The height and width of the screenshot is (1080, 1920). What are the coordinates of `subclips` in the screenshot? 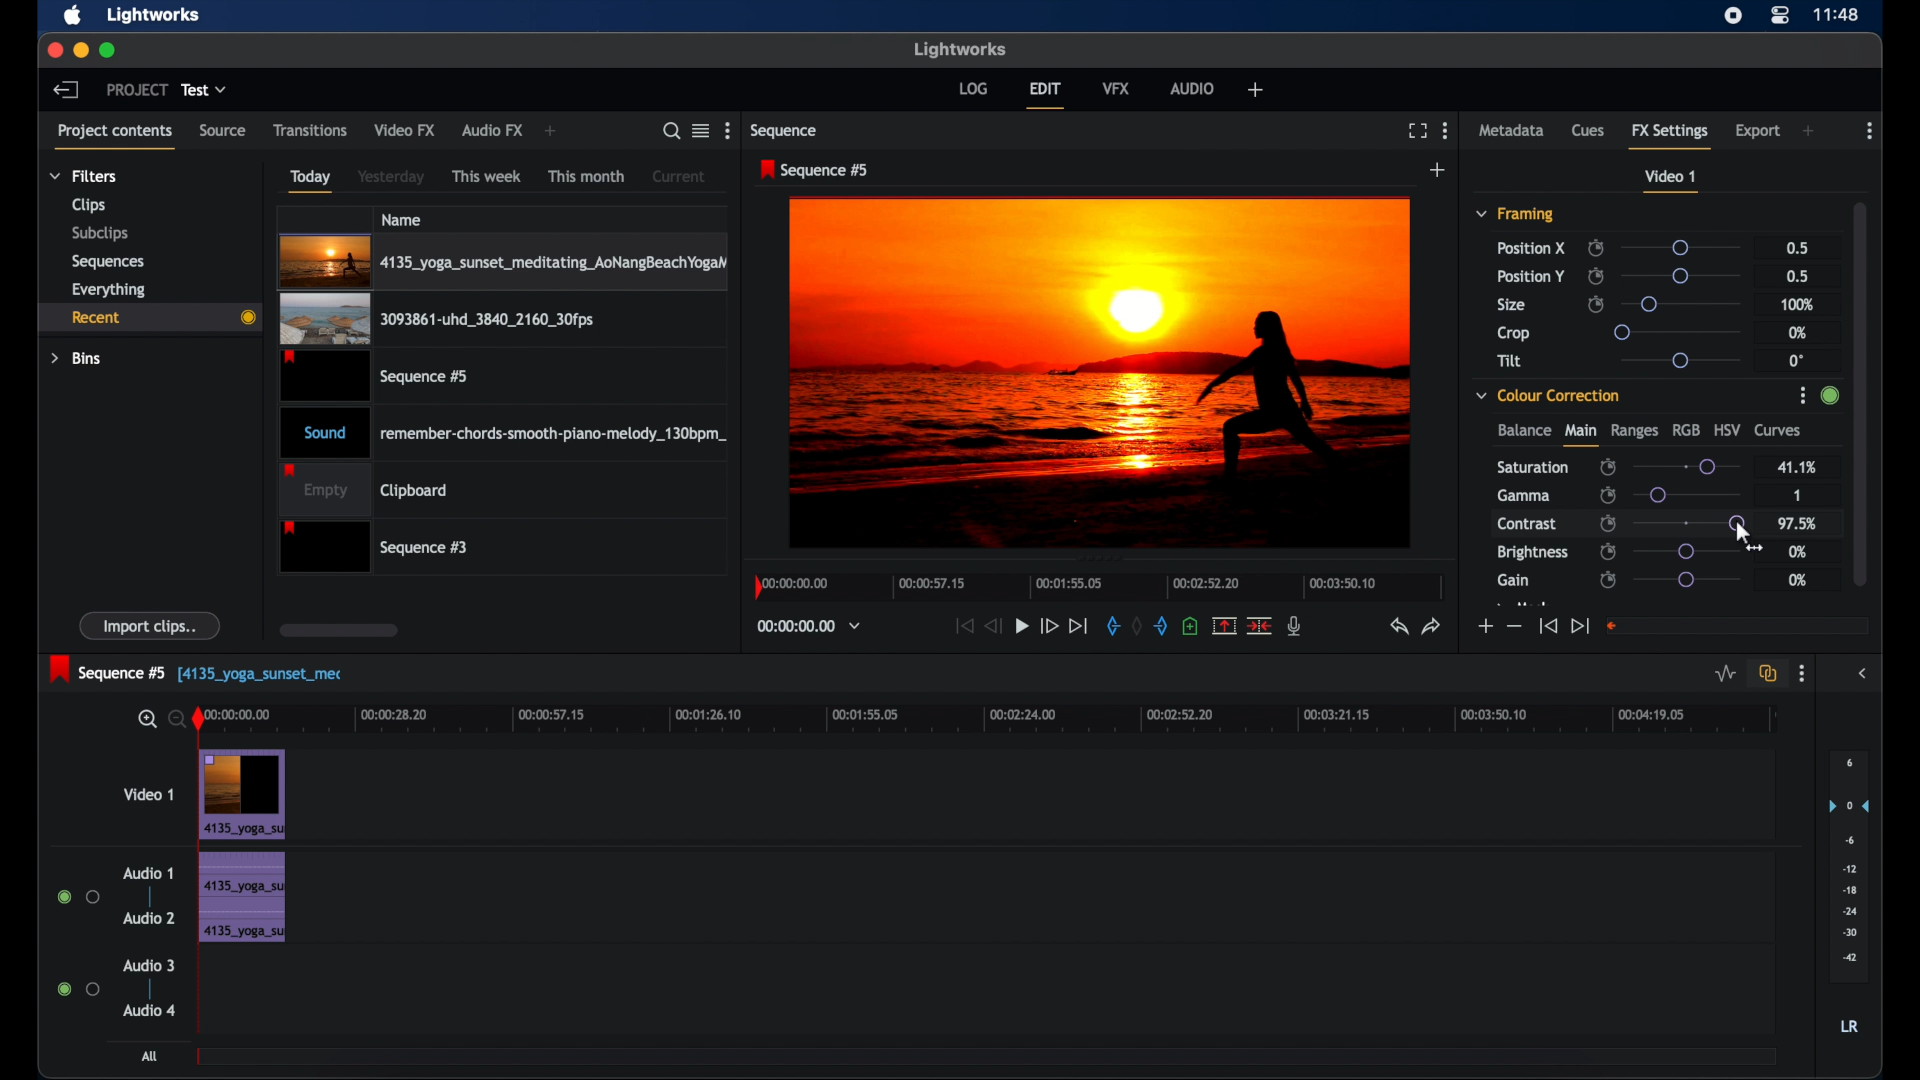 It's located at (98, 235).